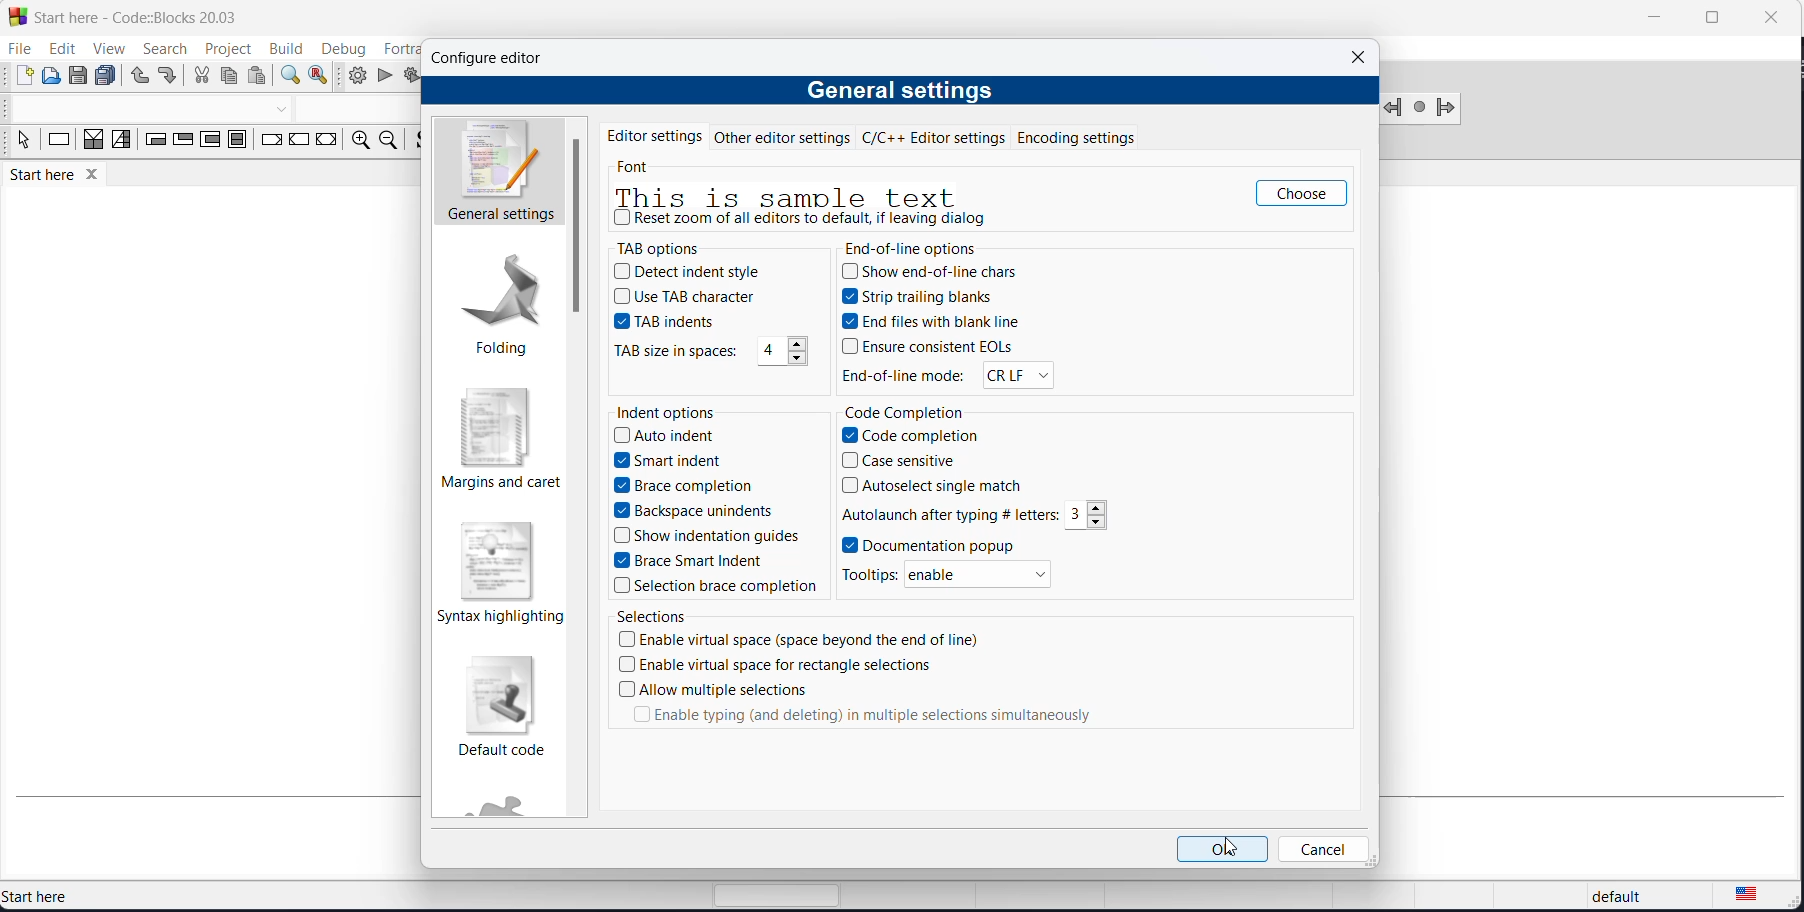  Describe the element at coordinates (674, 324) in the screenshot. I see `TAB indents` at that location.